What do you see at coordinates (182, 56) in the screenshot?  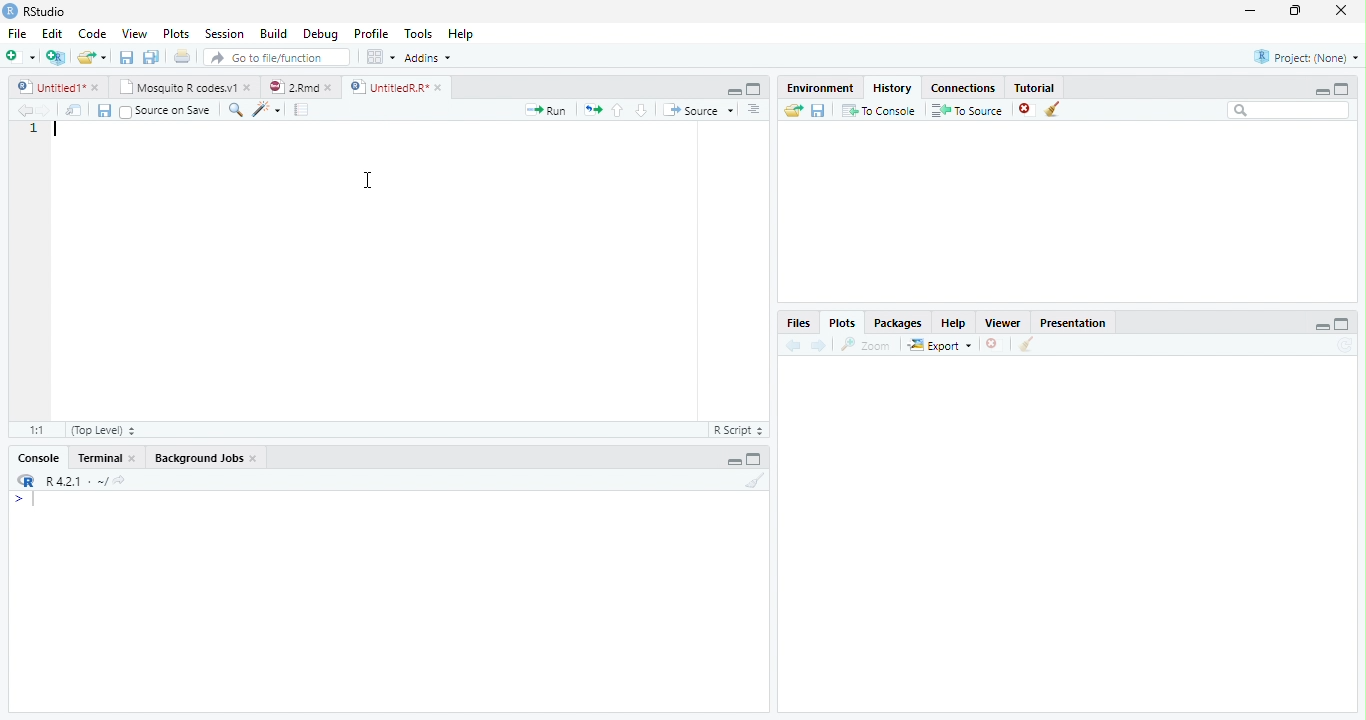 I see `print current file` at bounding box center [182, 56].